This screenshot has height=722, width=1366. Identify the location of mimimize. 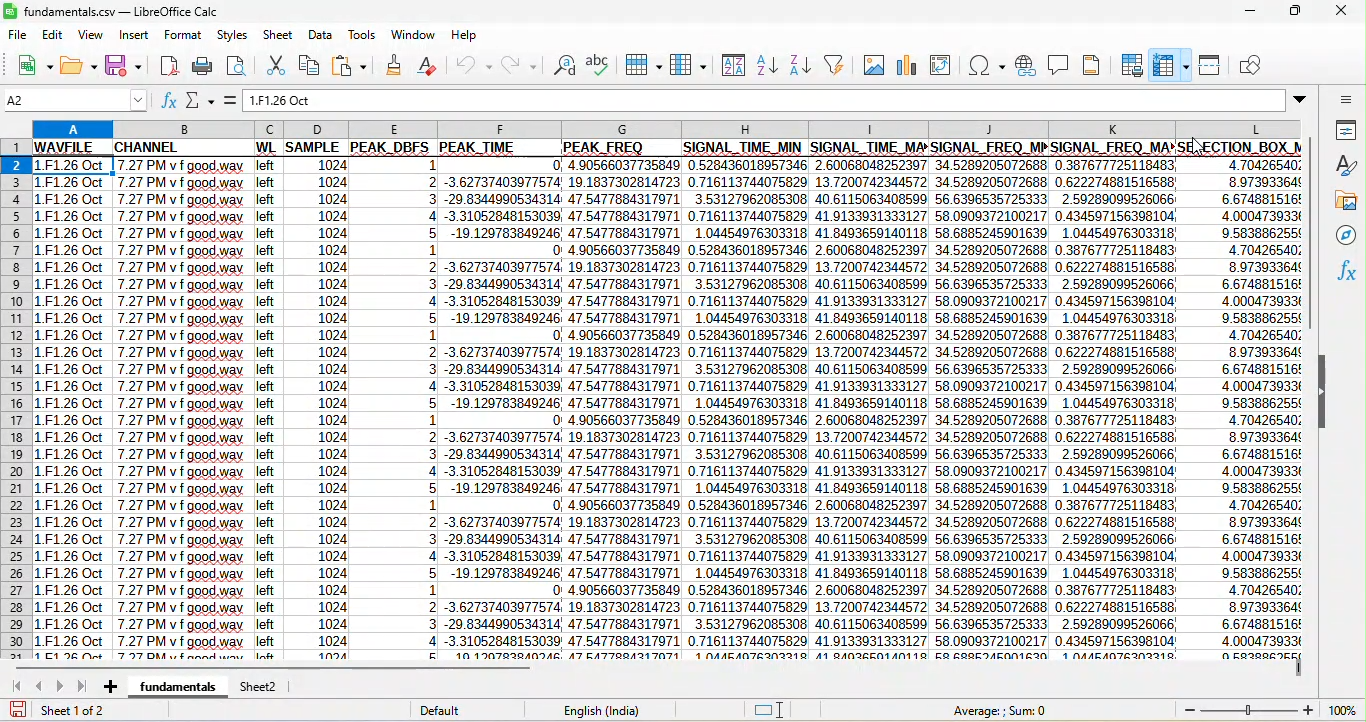
(1250, 13).